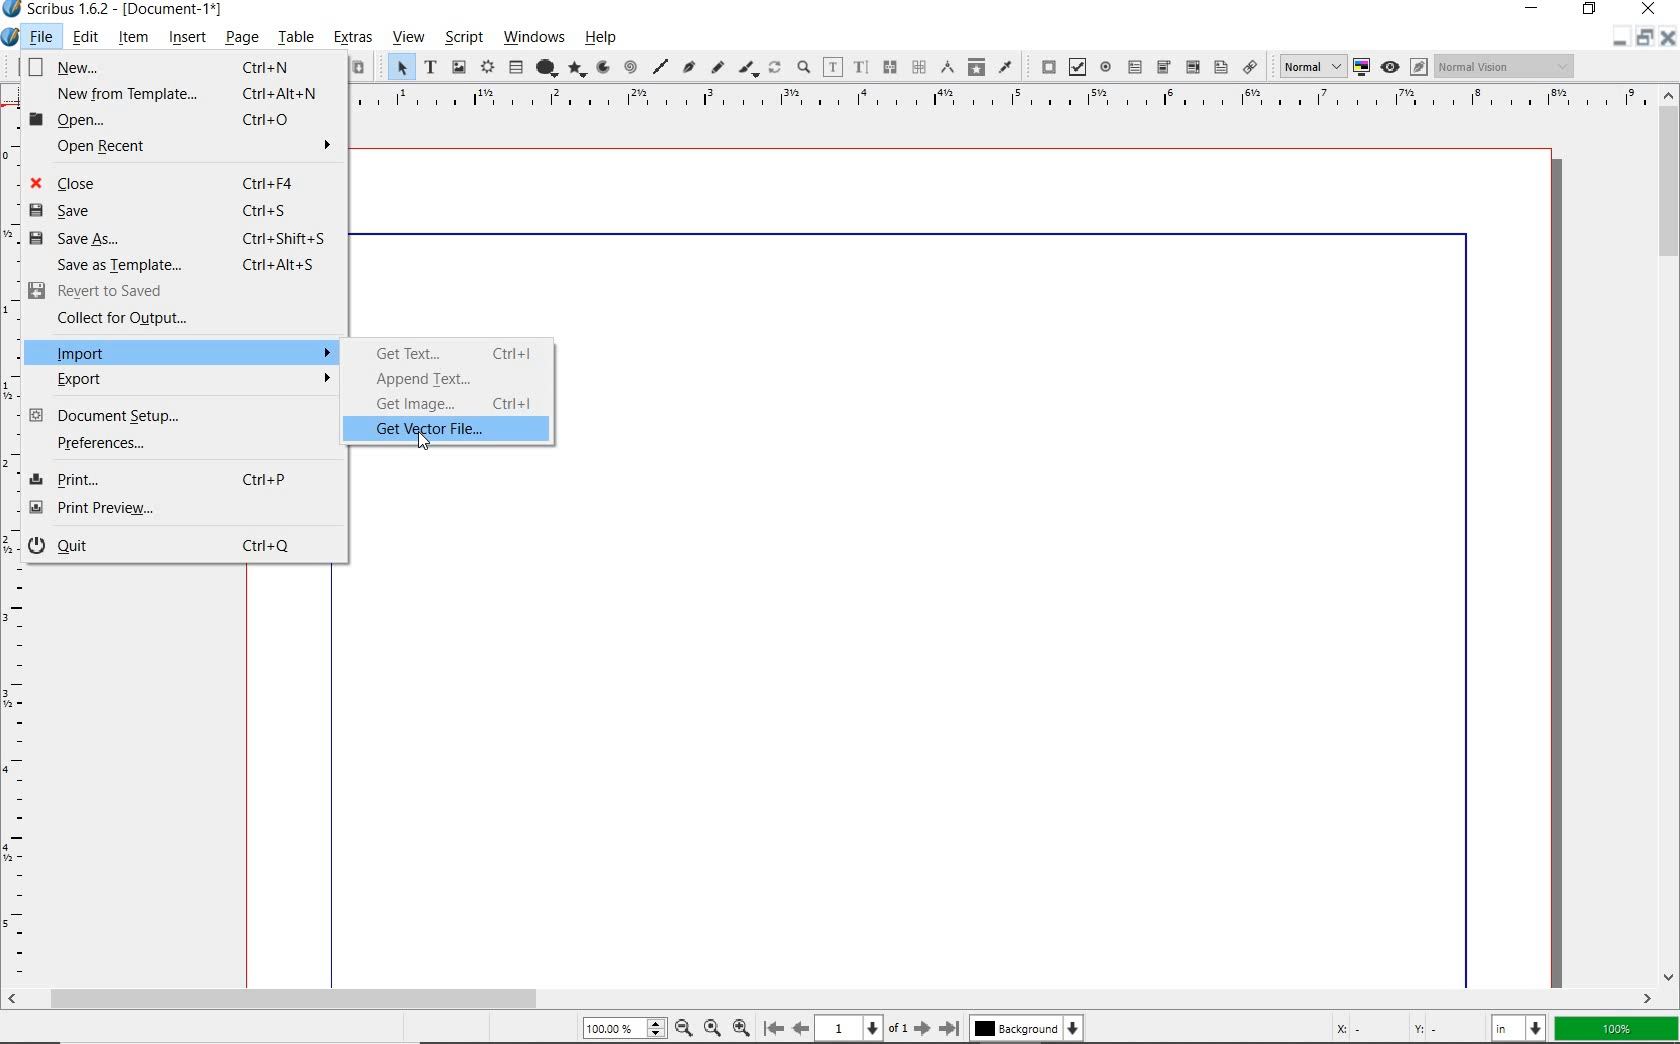  I want to click on arc, so click(607, 66).